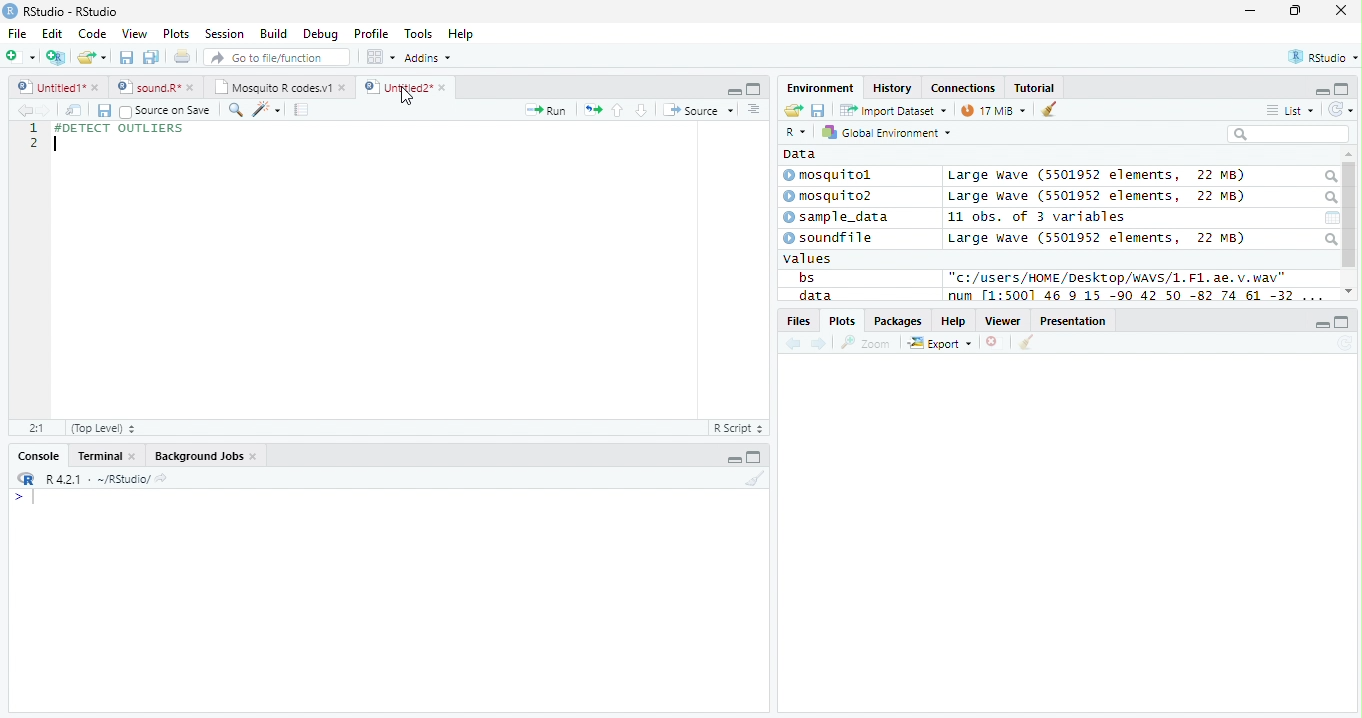 Image resolution: width=1362 pixels, height=718 pixels. Describe the element at coordinates (798, 132) in the screenshot. I see `R` at that location.